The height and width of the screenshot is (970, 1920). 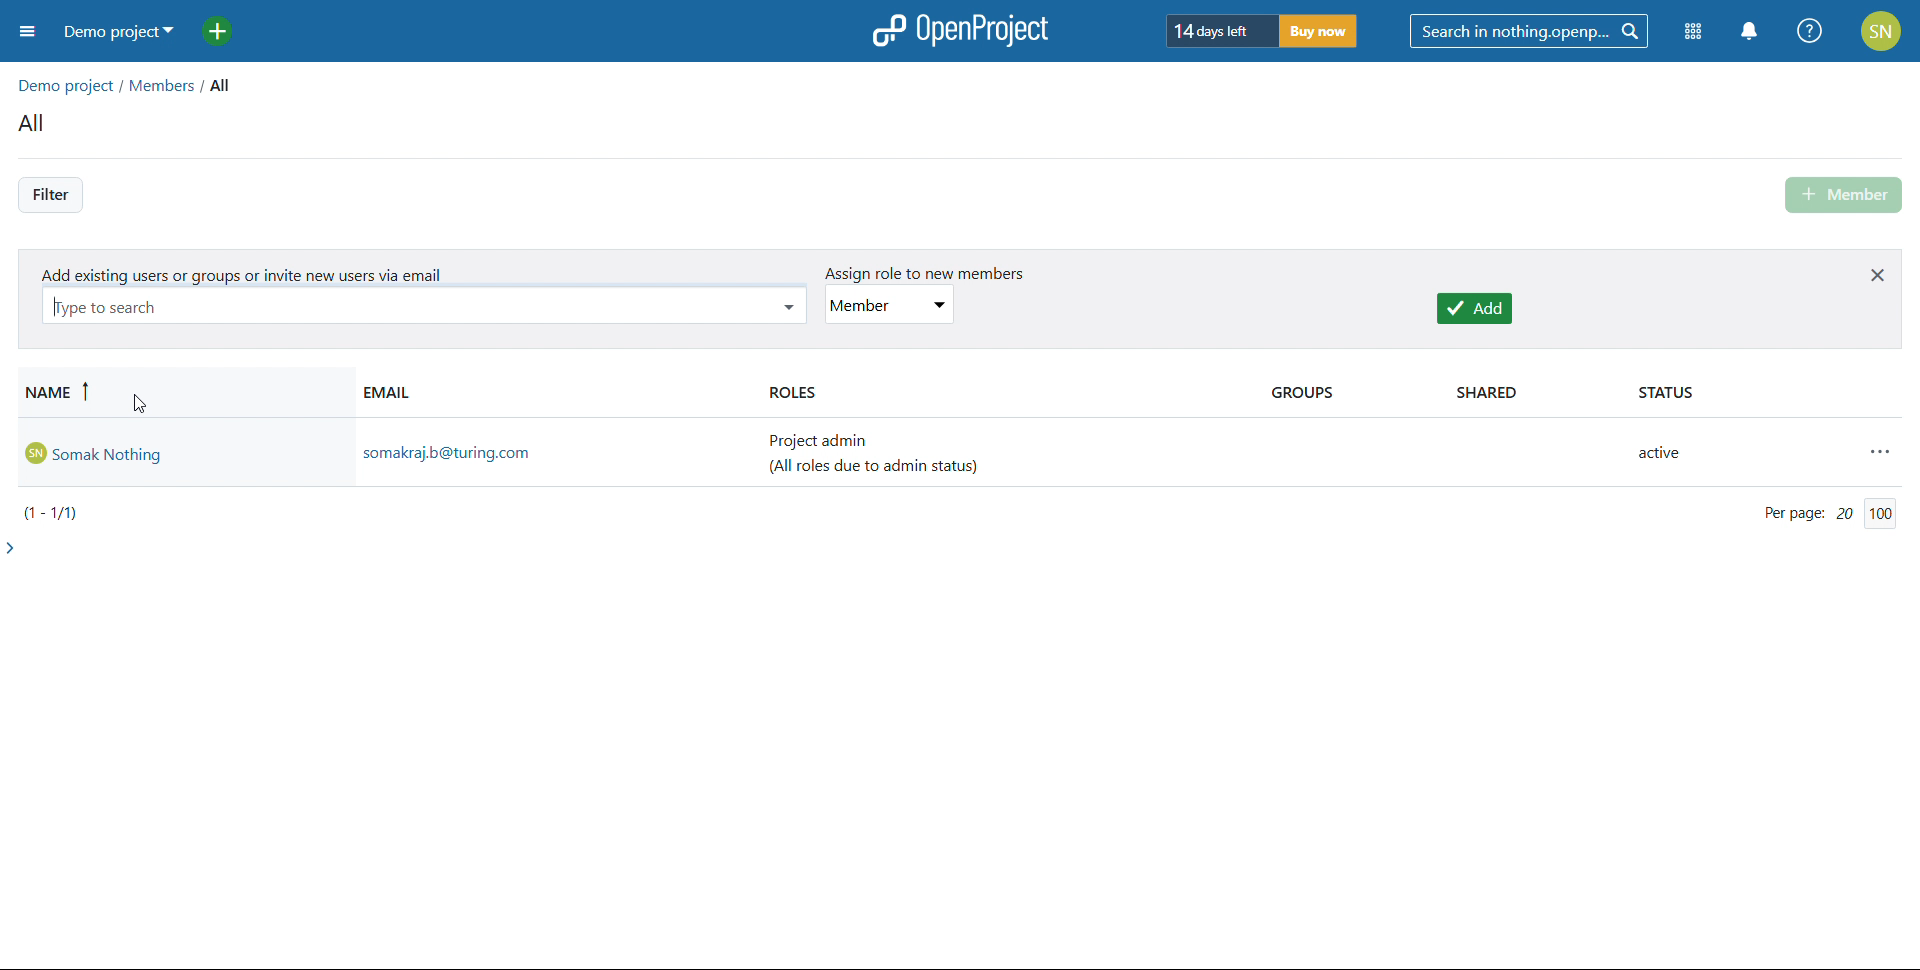 I want to click on members/, so click(x=168, y=88).